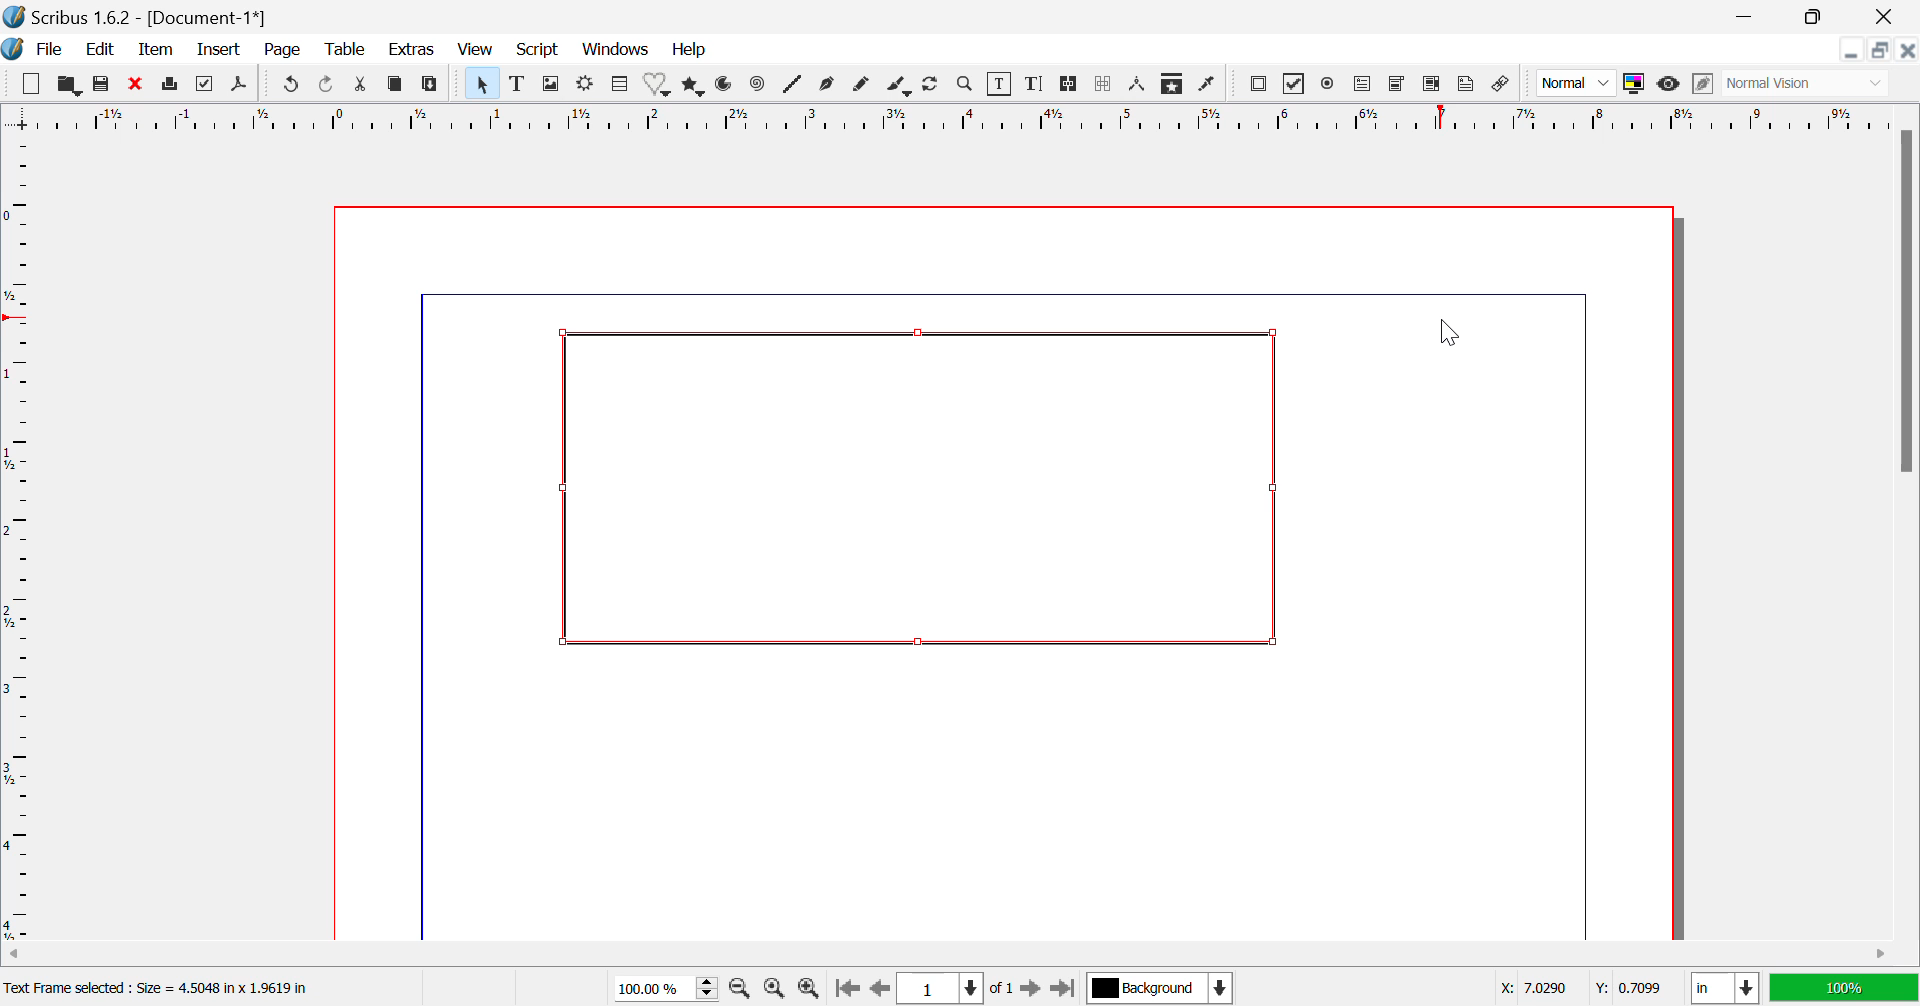  What do you see at coordinates (793, 86) in the screenshot?
I see `Lines` at bounding box center [793, 86].